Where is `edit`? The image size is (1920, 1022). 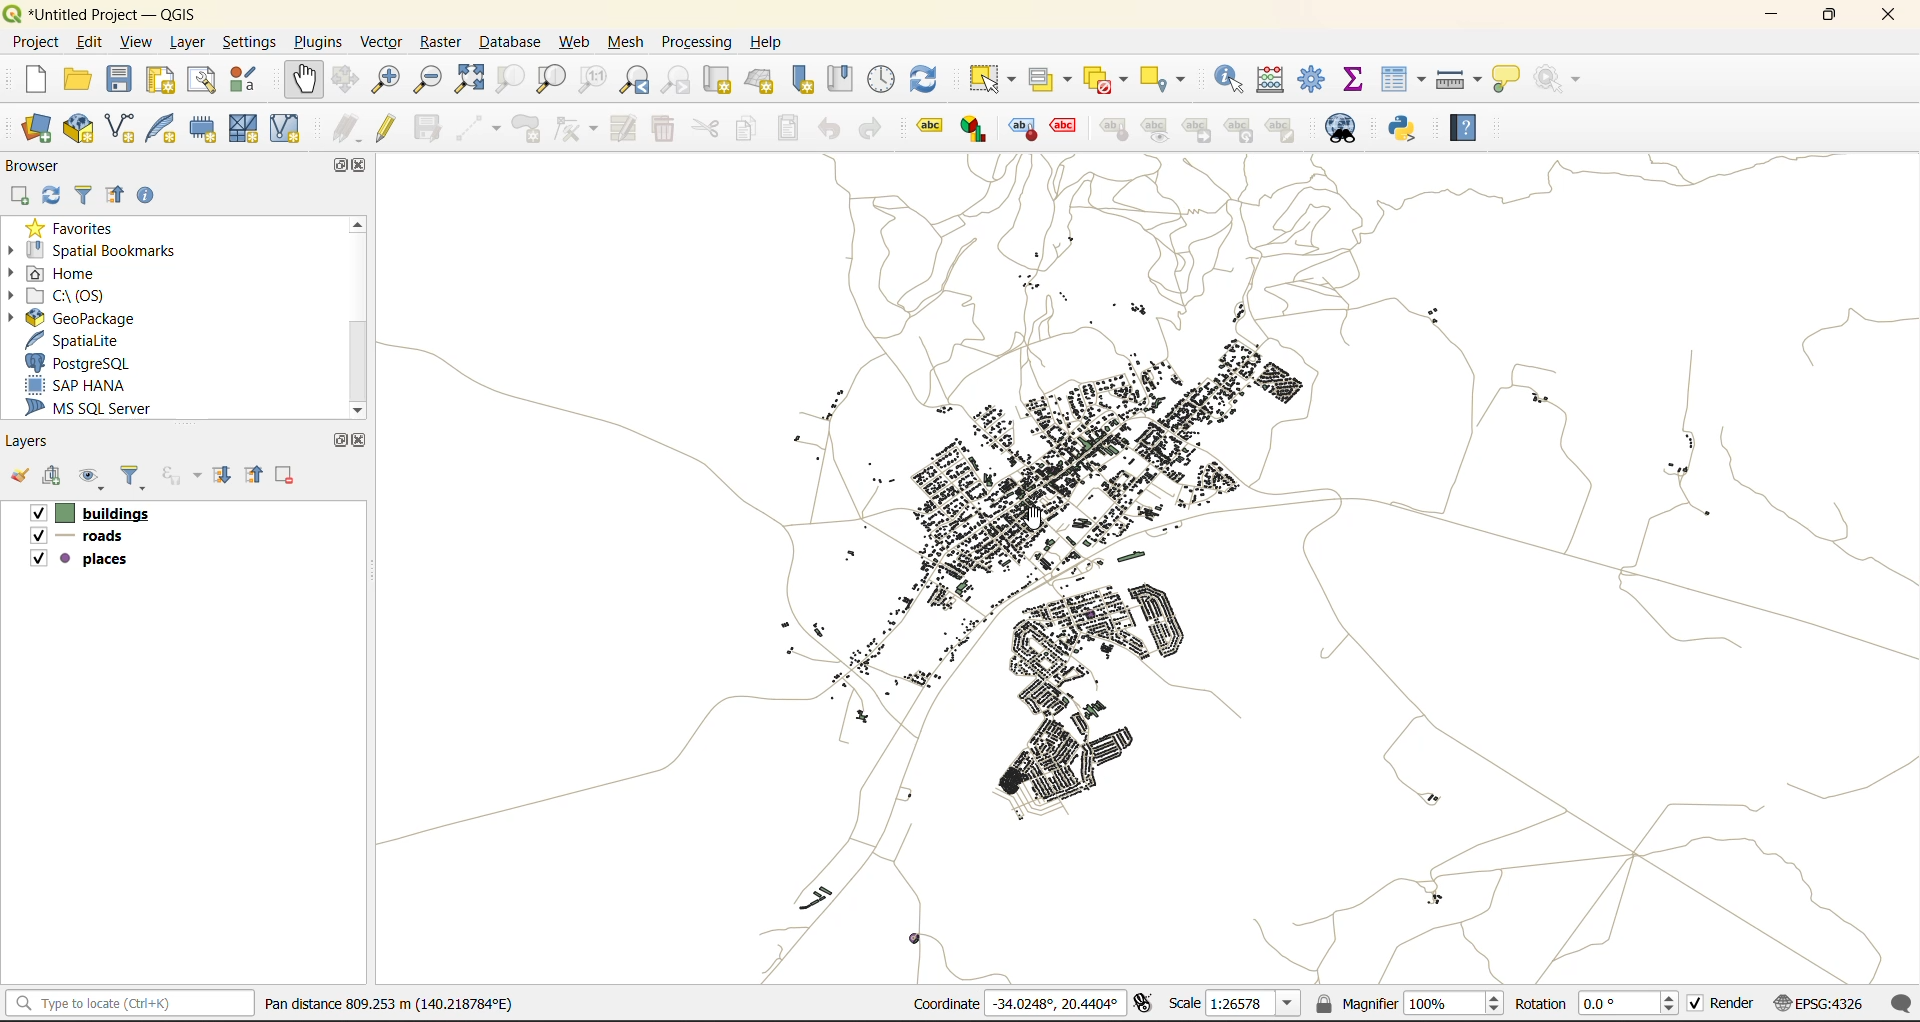
edit is located at coordinates (93, 42).